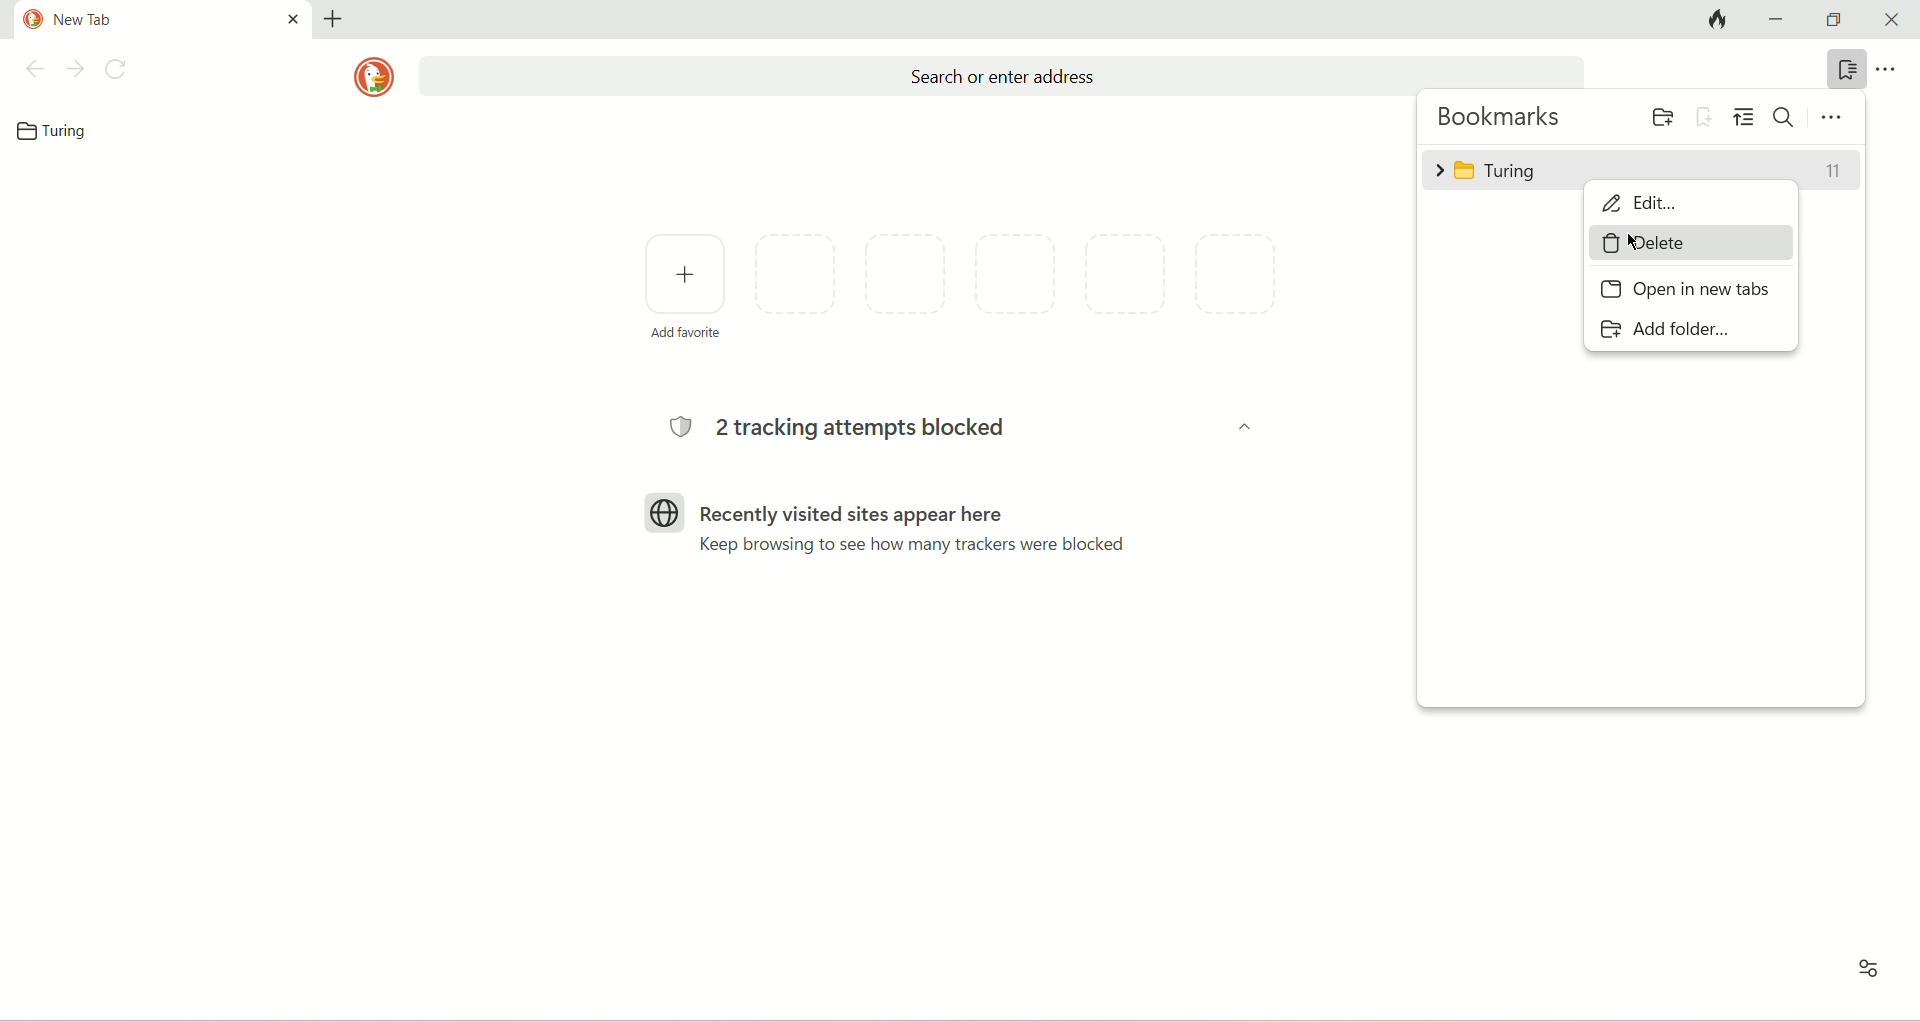 This screenshot has height=1022, width=1920. Describe the element at coordinates (118, 69) in the screenshot. I see `refresh` at that location.